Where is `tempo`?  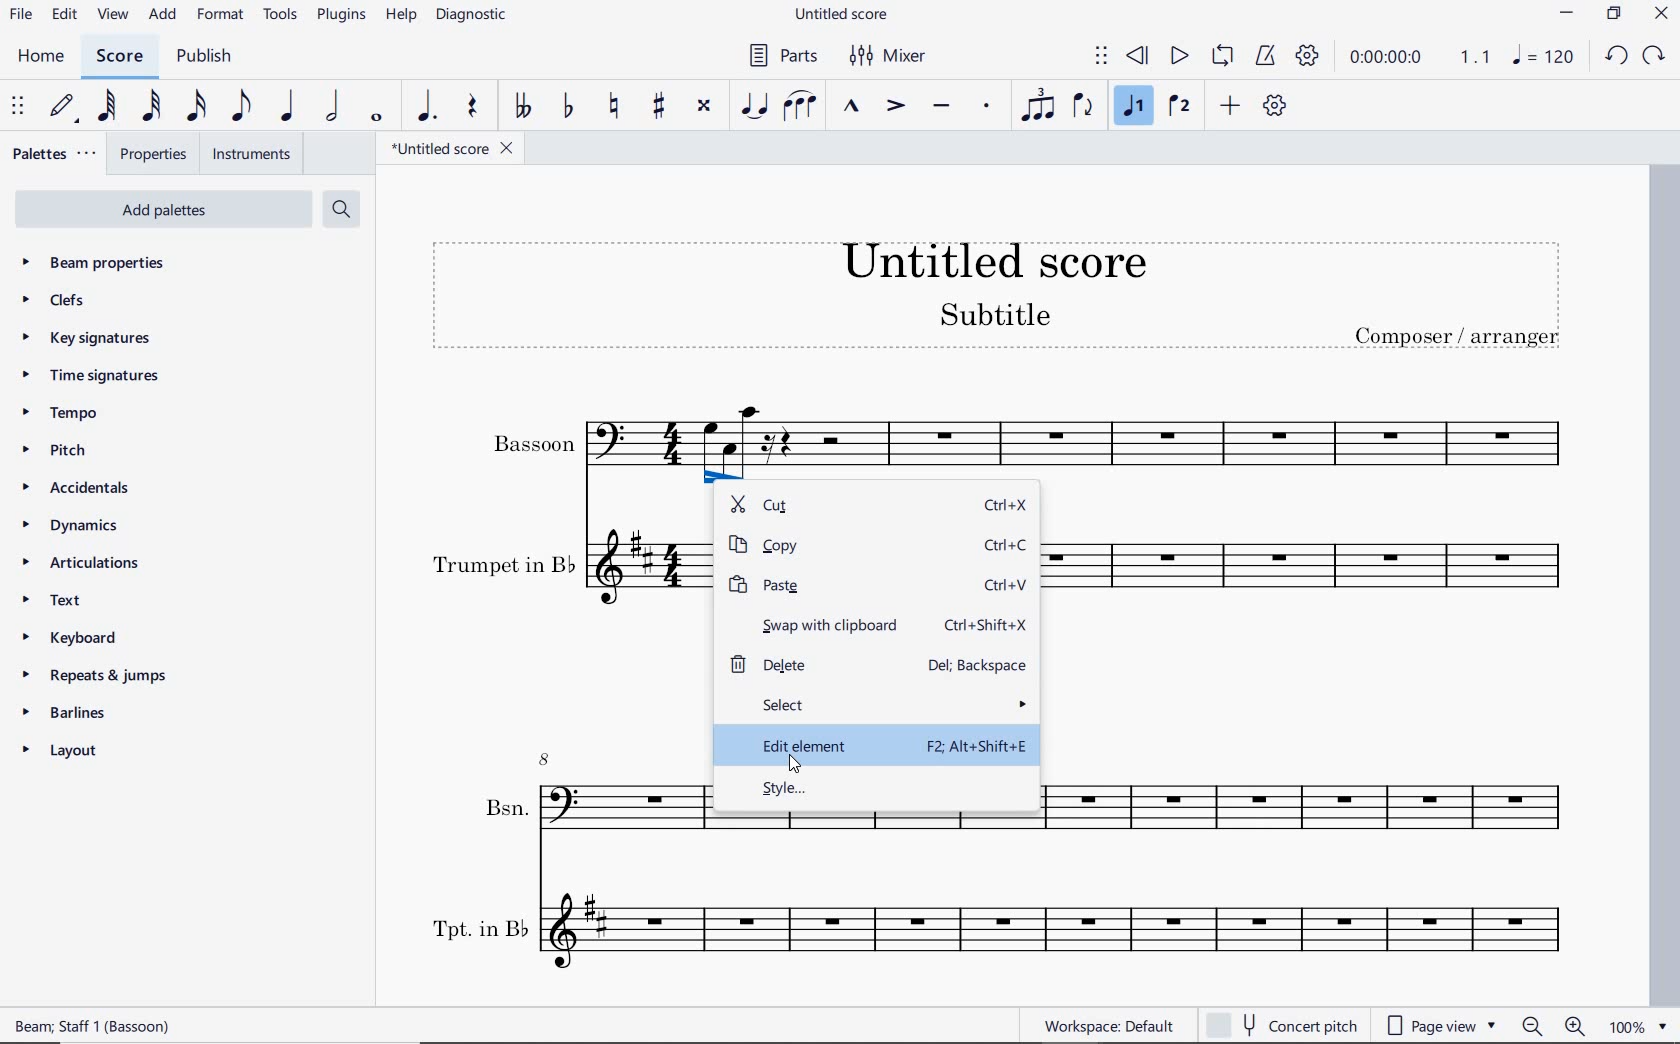 tempo is located at coordinates (65, 413).